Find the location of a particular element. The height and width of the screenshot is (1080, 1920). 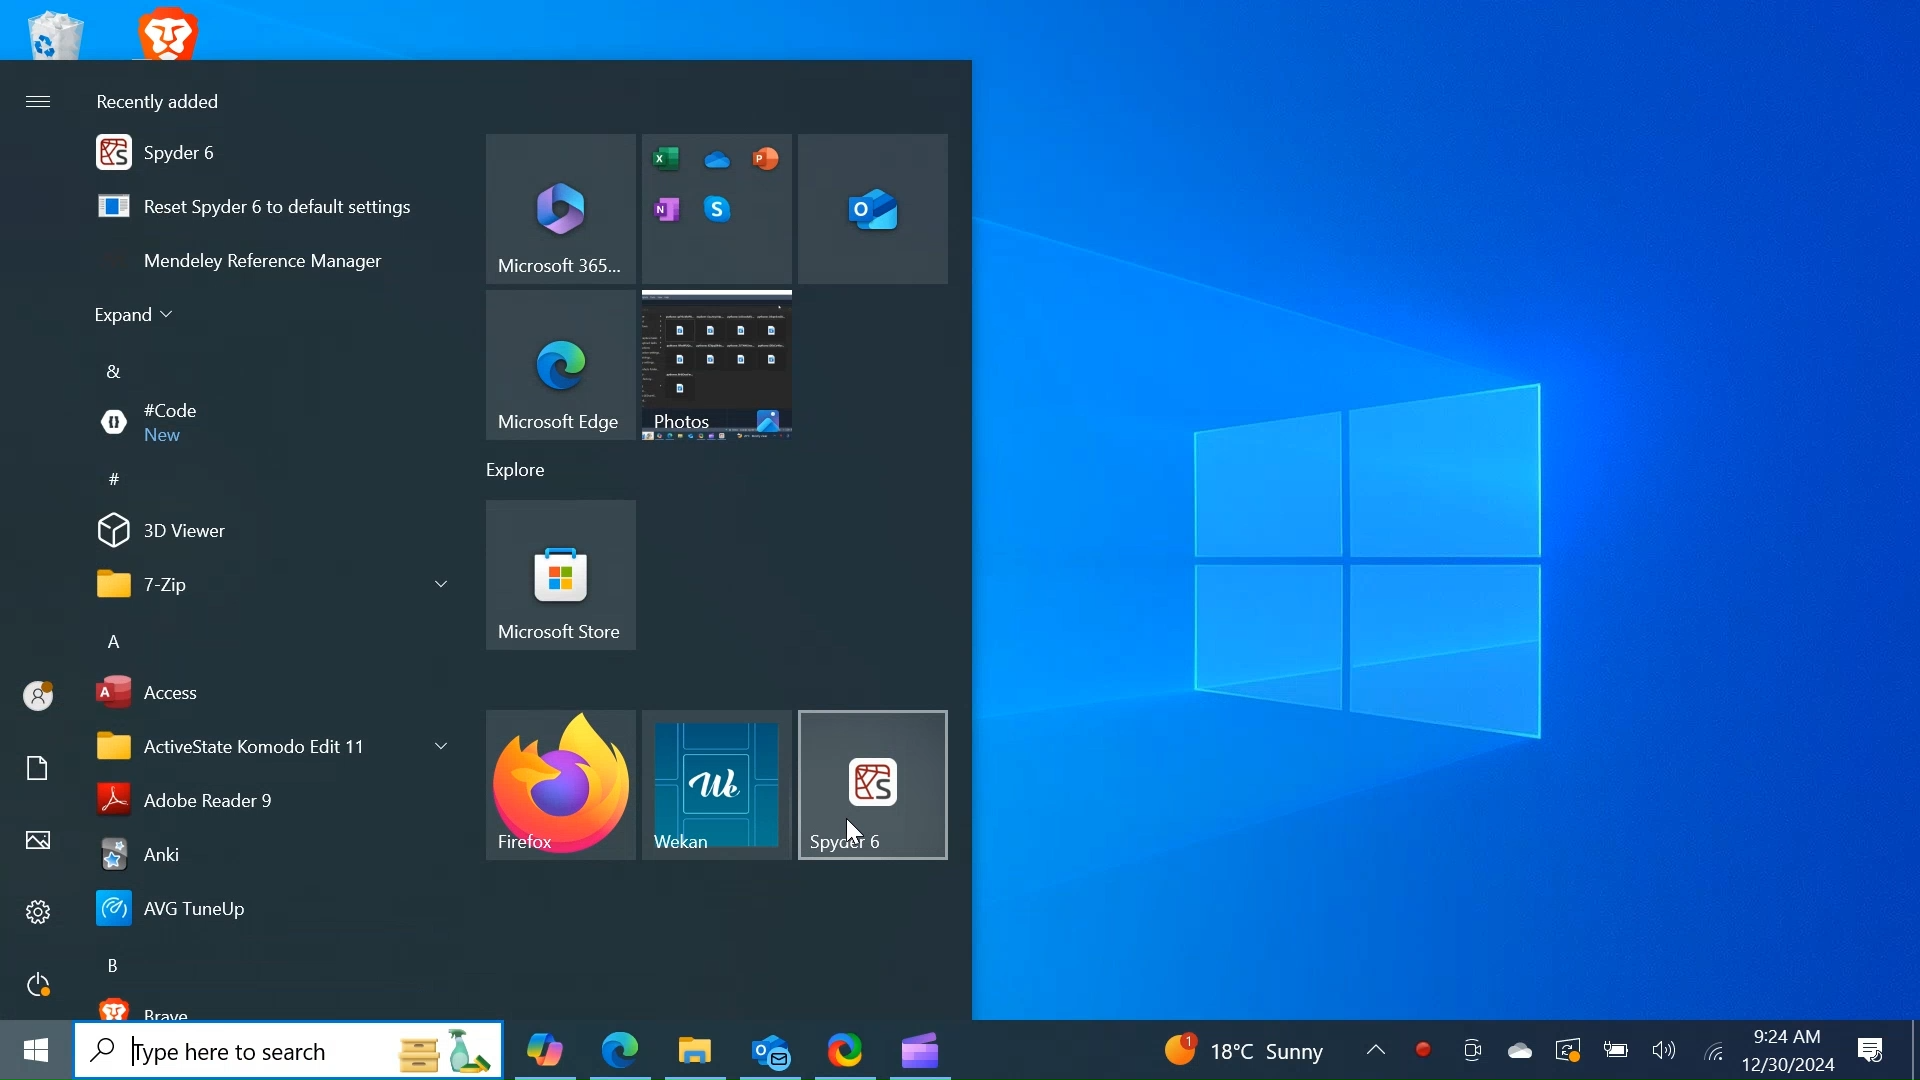

# is located at coordinates (122, 483).